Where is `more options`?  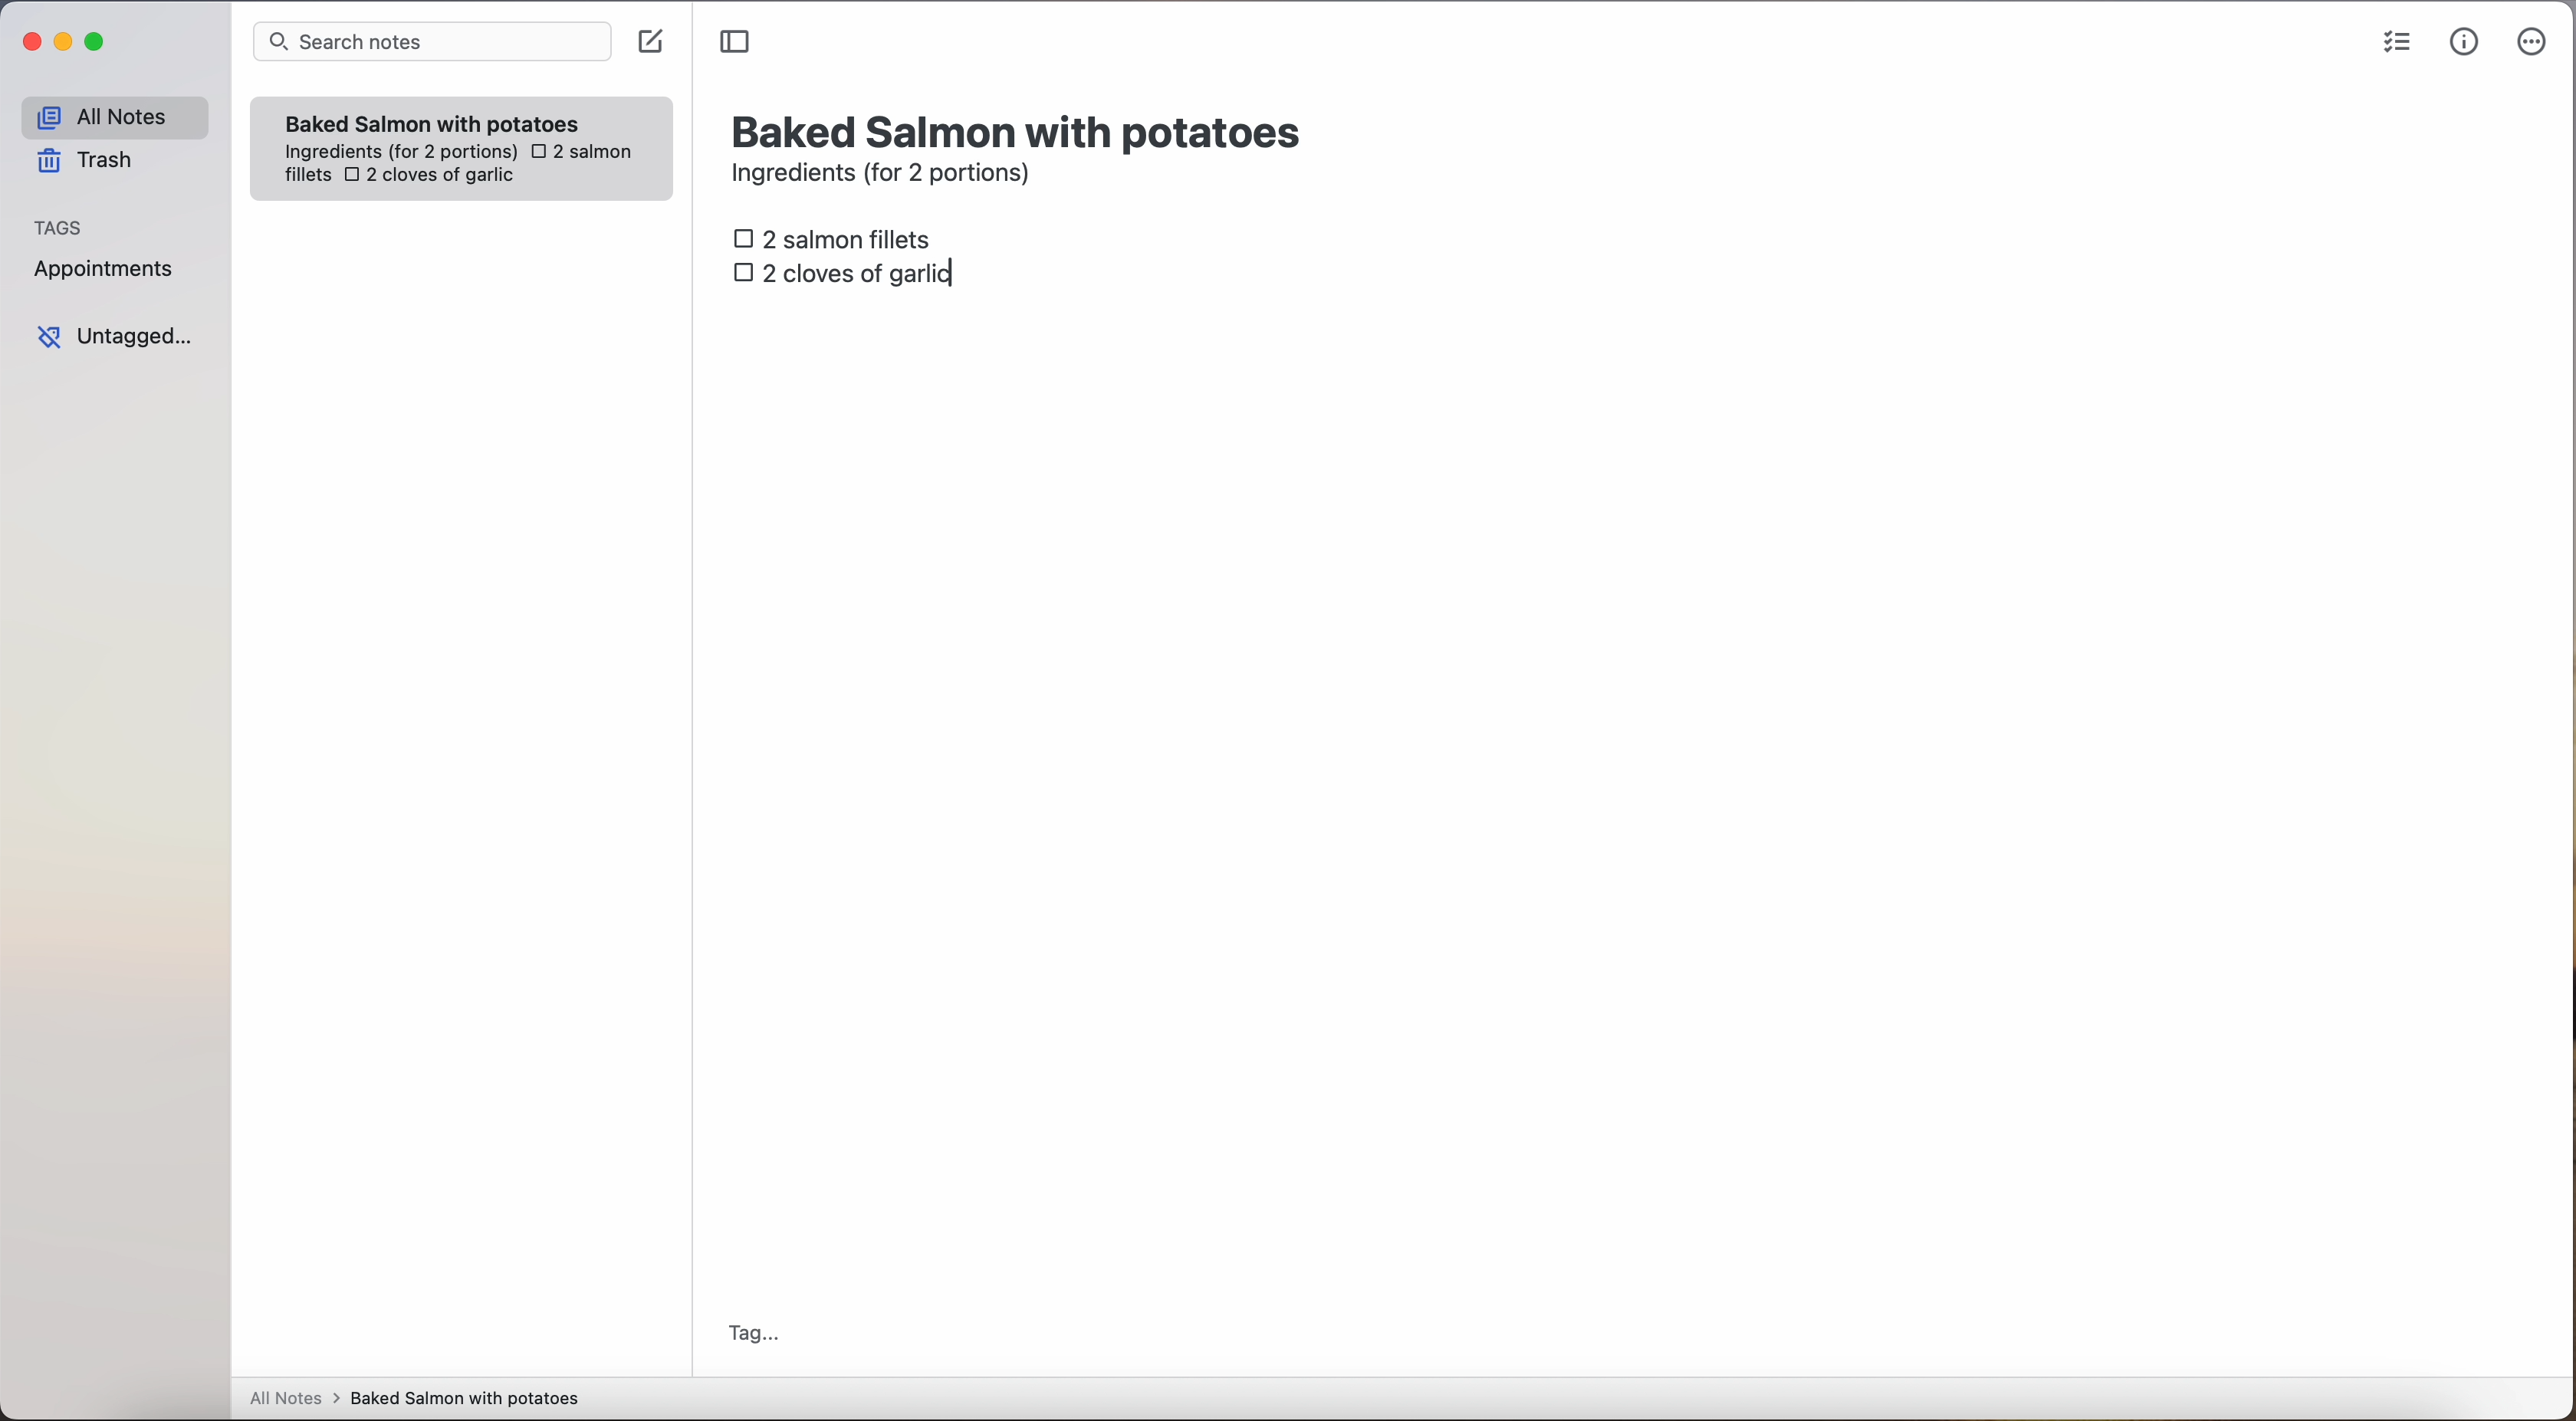 more options is located at coordinates (2536, 43).